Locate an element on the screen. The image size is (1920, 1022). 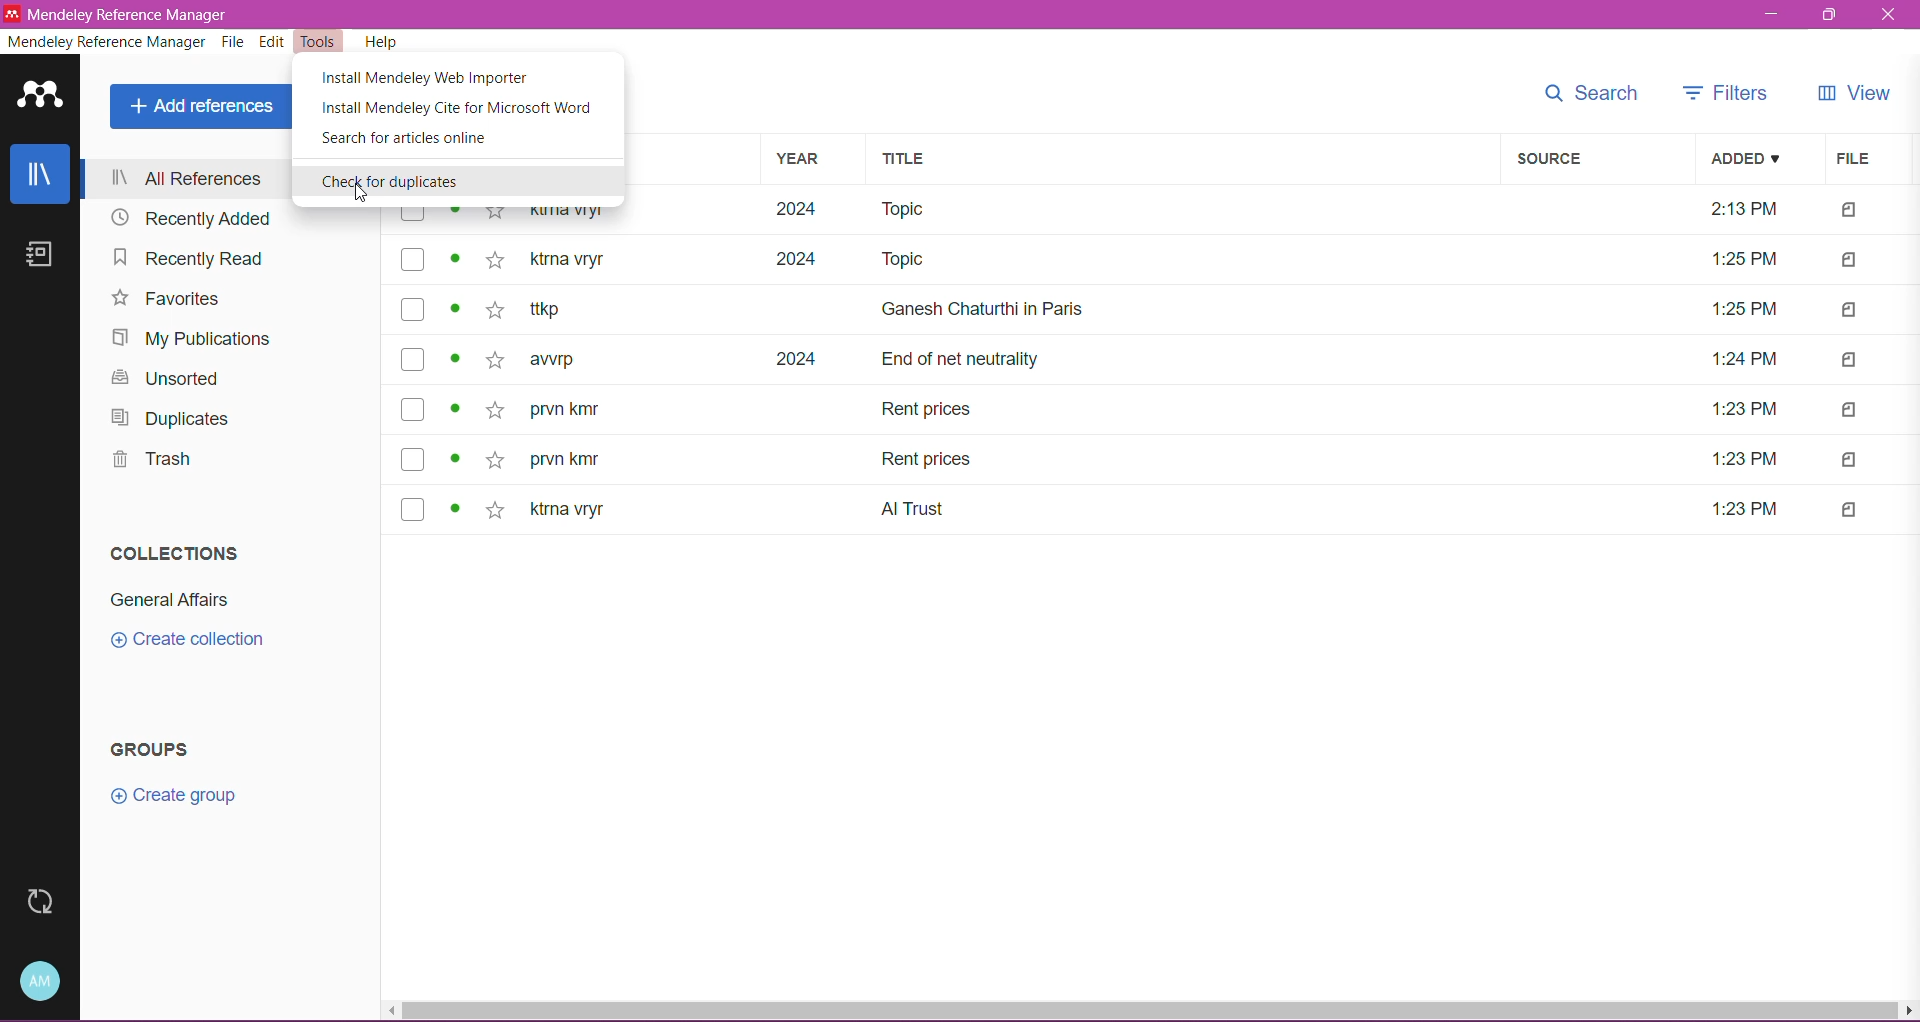
Application Logo is located at coordinates (40, 96).